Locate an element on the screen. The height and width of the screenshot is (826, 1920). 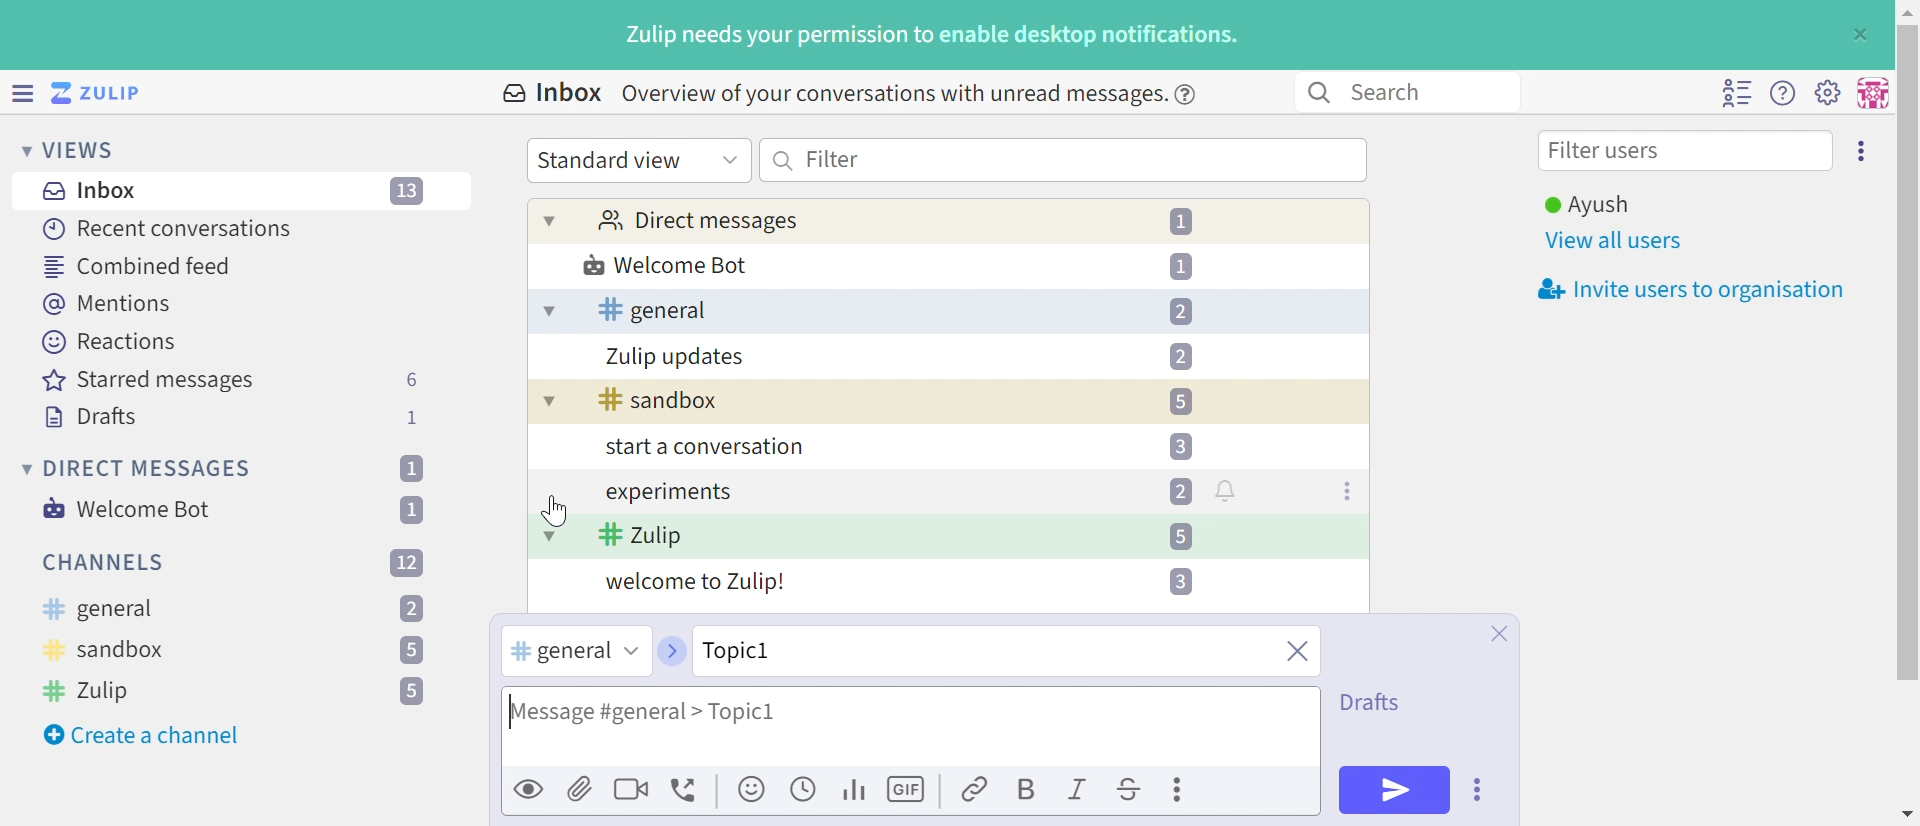
Hide left sidebar is located at coordinates (25, 93).